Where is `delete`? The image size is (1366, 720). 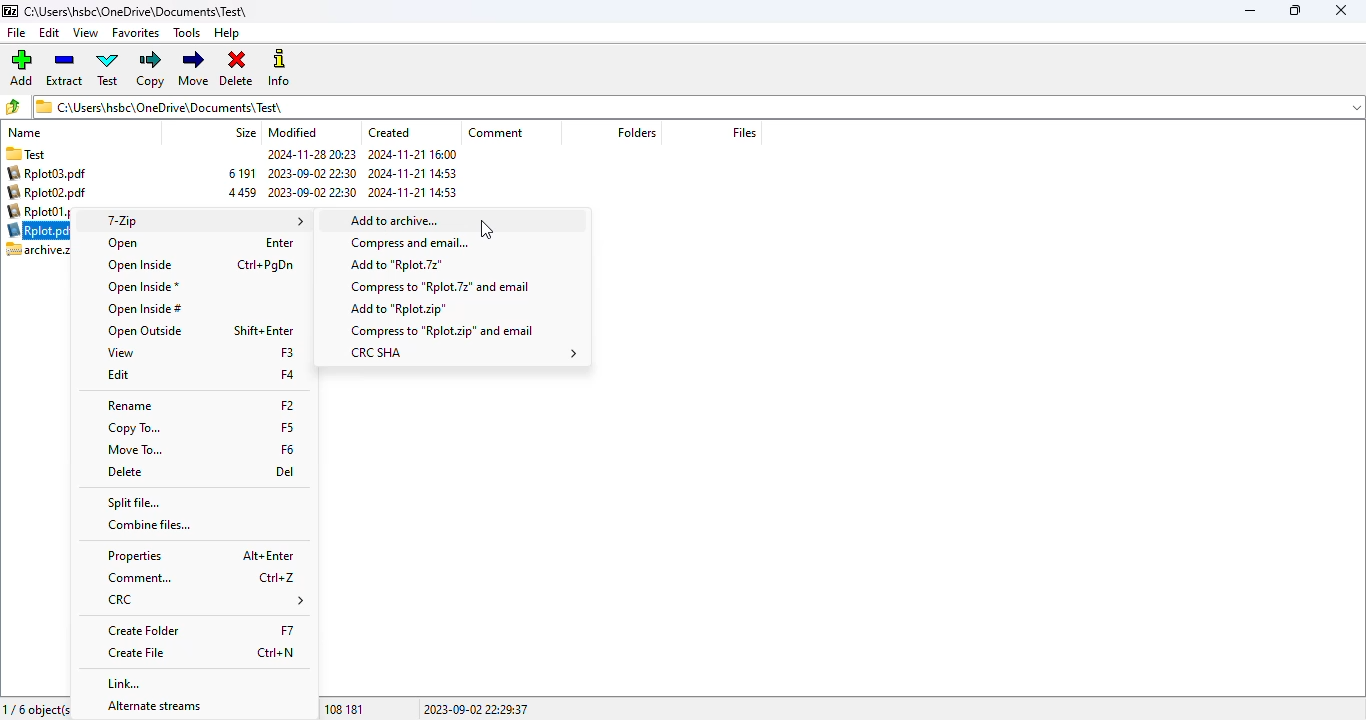 delete is located at coordinates (236, 69).